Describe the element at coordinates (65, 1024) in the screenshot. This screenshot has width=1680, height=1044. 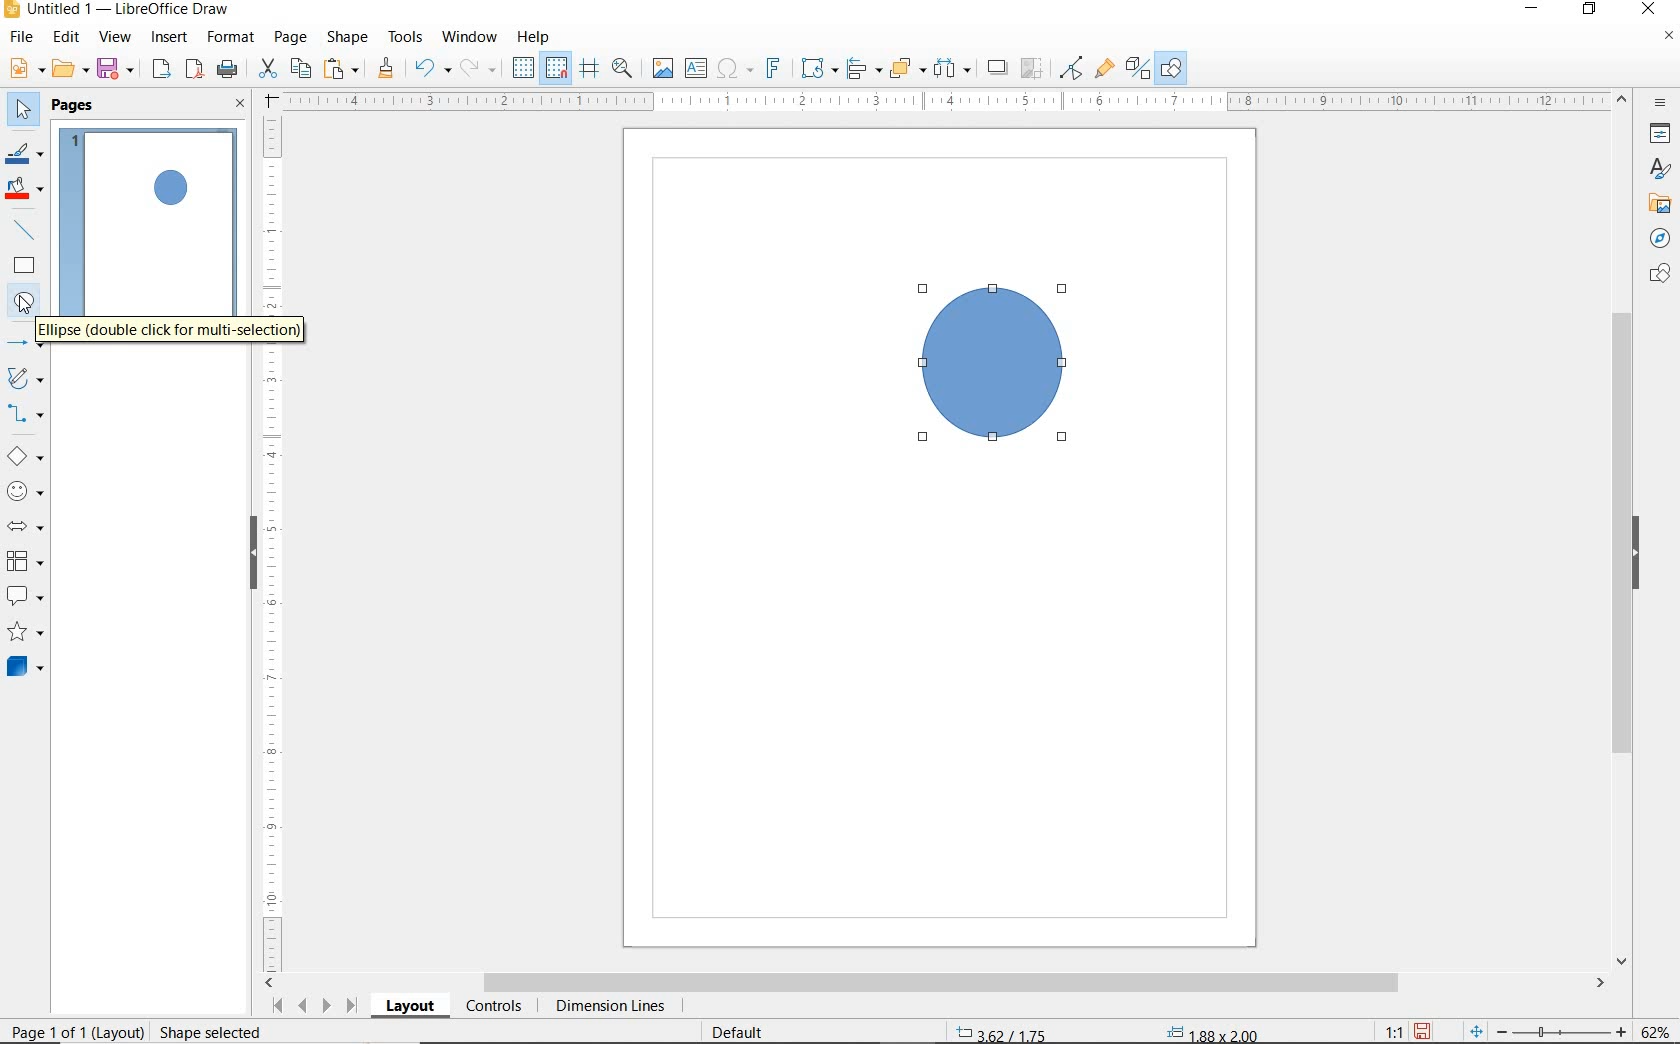
I see `PAGE 1 O 1` at that location.